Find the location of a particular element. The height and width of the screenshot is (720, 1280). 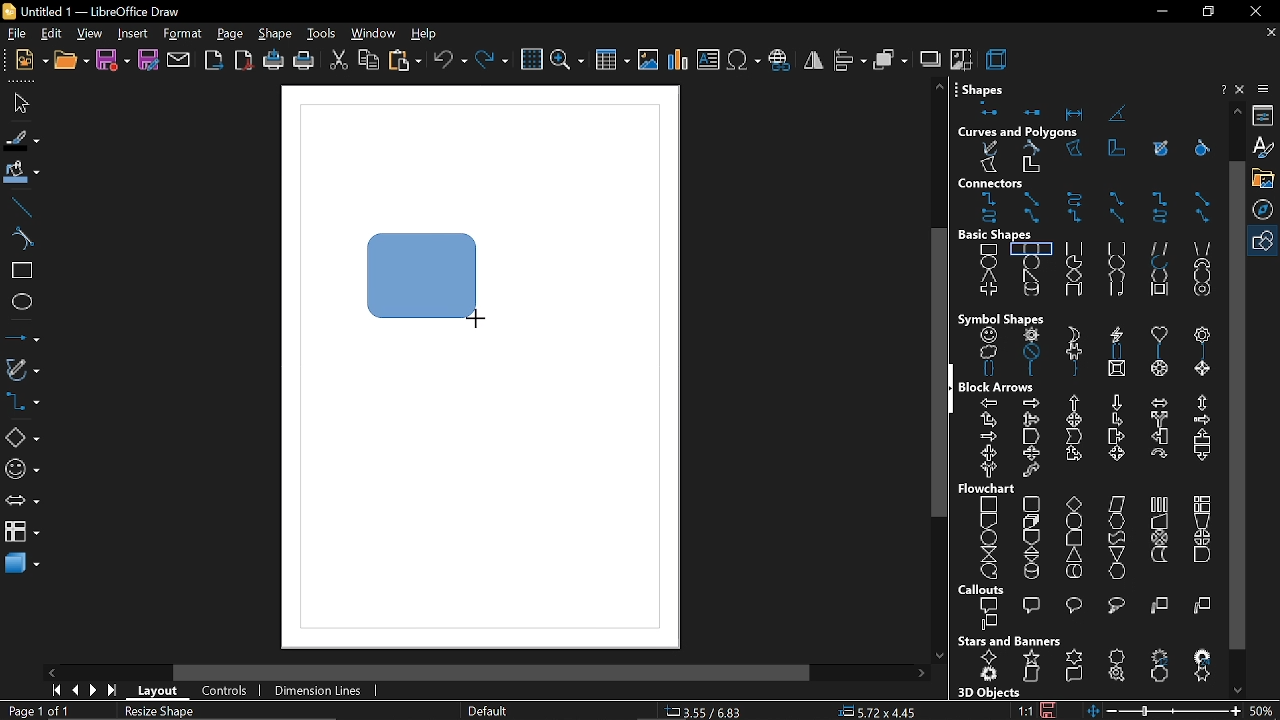

close tab is located at coordinates (1271, 33).